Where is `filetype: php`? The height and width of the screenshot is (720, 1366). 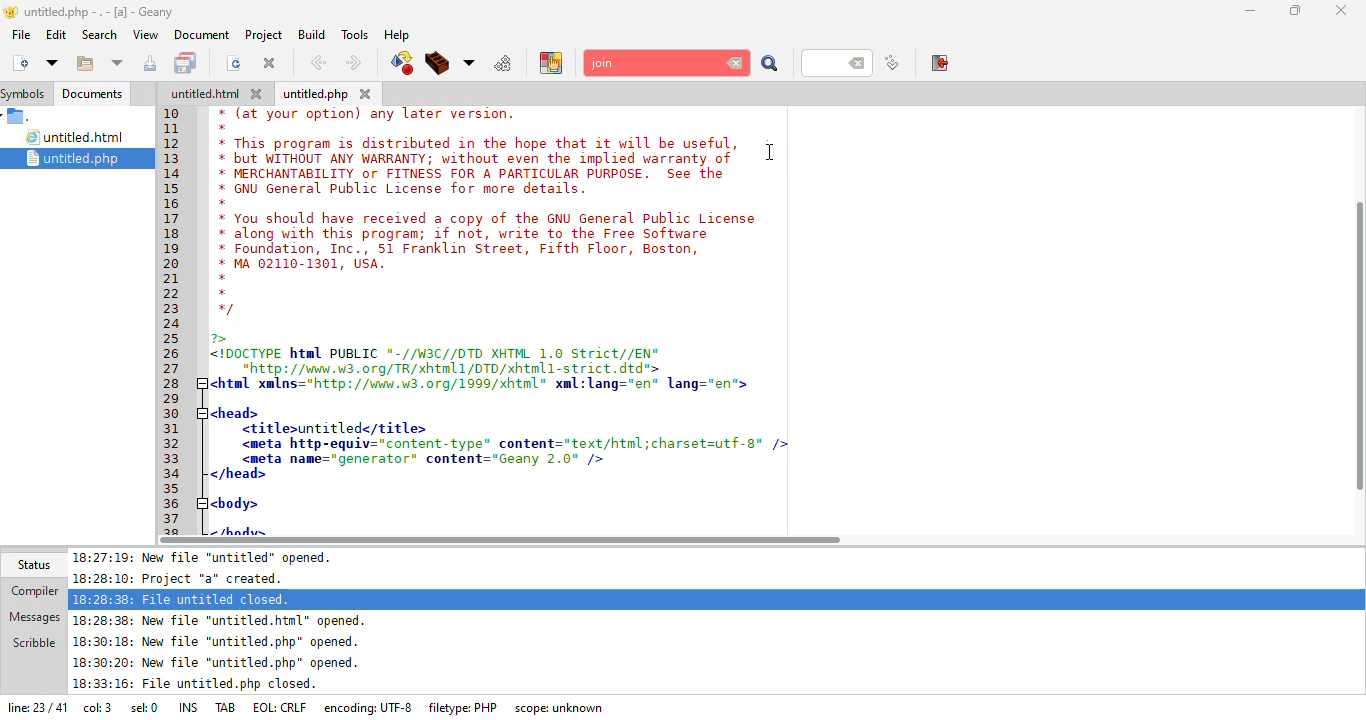
filetype: php is located at coordinates (464, 707).